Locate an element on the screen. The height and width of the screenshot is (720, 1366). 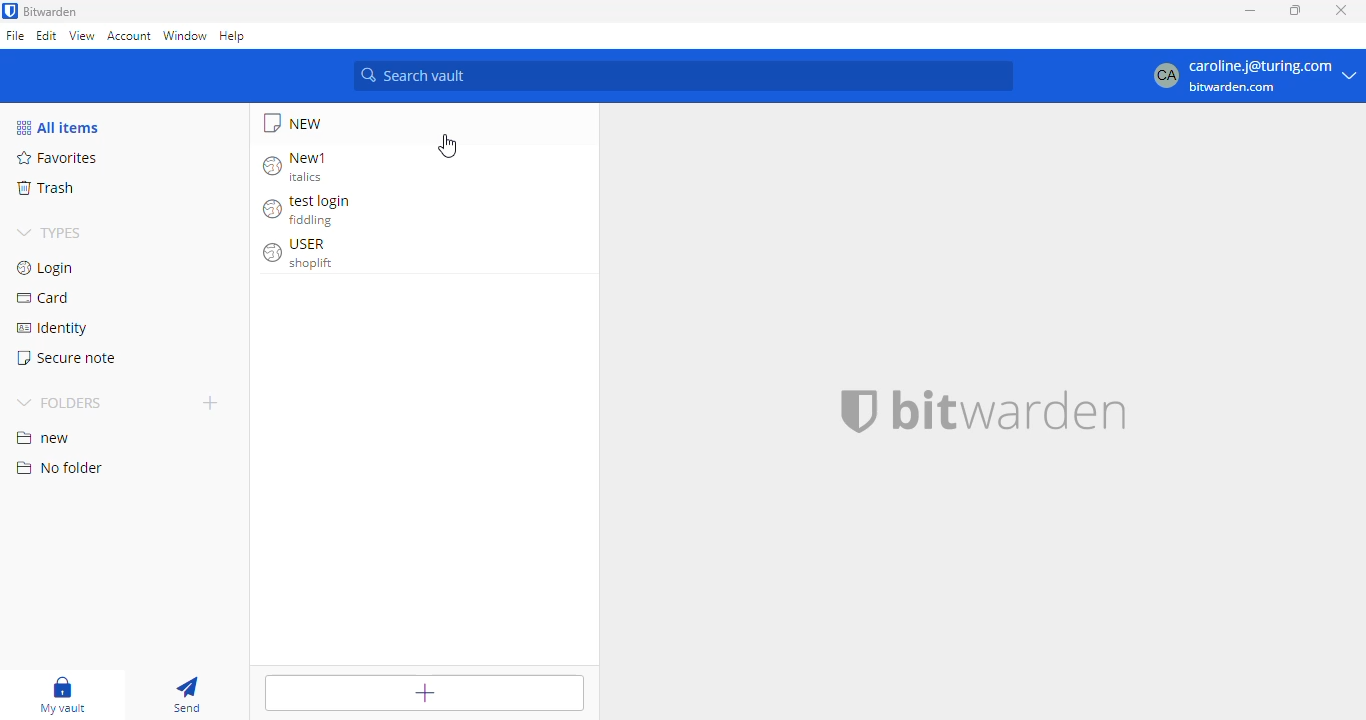
"New1" login entry is located at coordinates (304, 166).